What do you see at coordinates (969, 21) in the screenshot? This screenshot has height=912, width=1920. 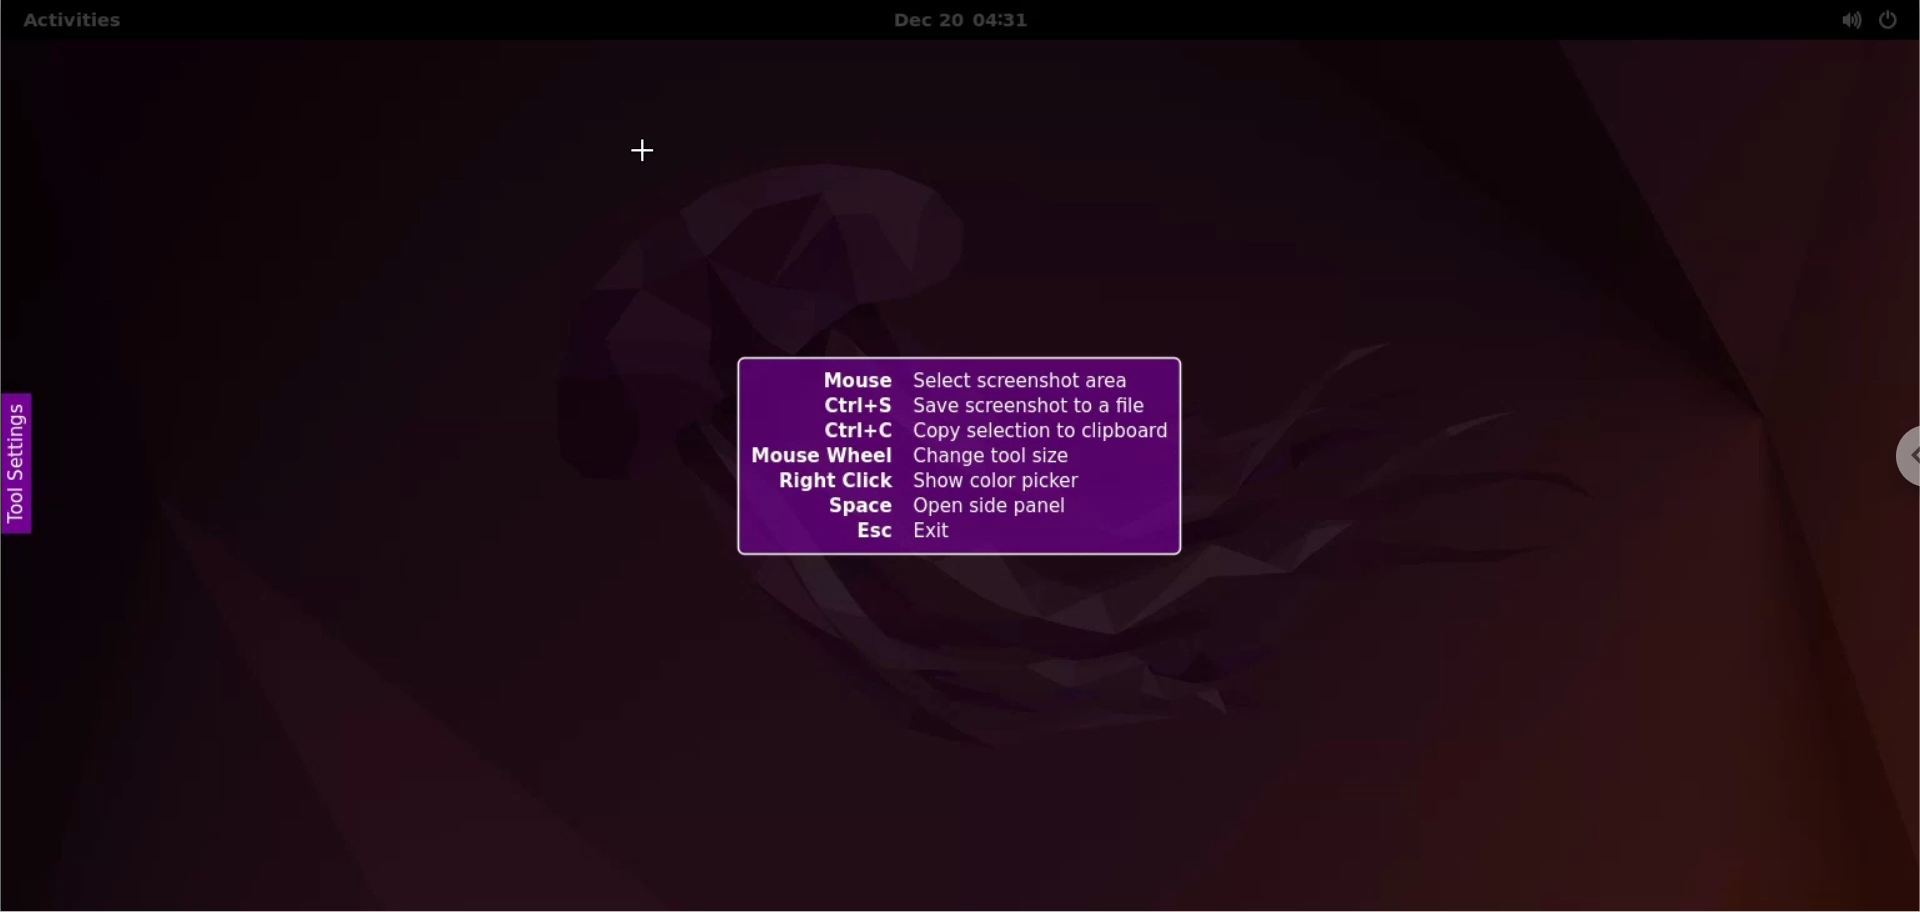 I see `Dec 20 04:31` at bounding box center [969, 21].